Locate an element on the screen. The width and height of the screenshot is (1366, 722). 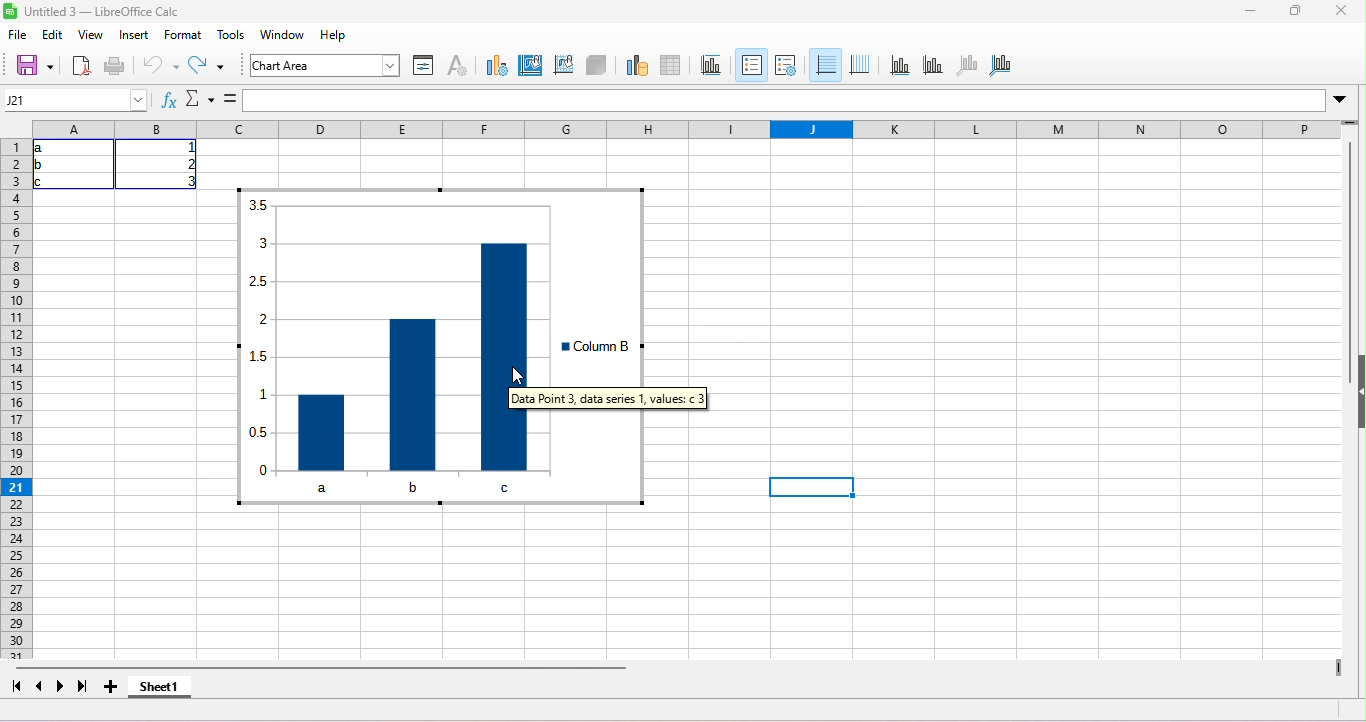
tools is located at coordinates (234, 38).